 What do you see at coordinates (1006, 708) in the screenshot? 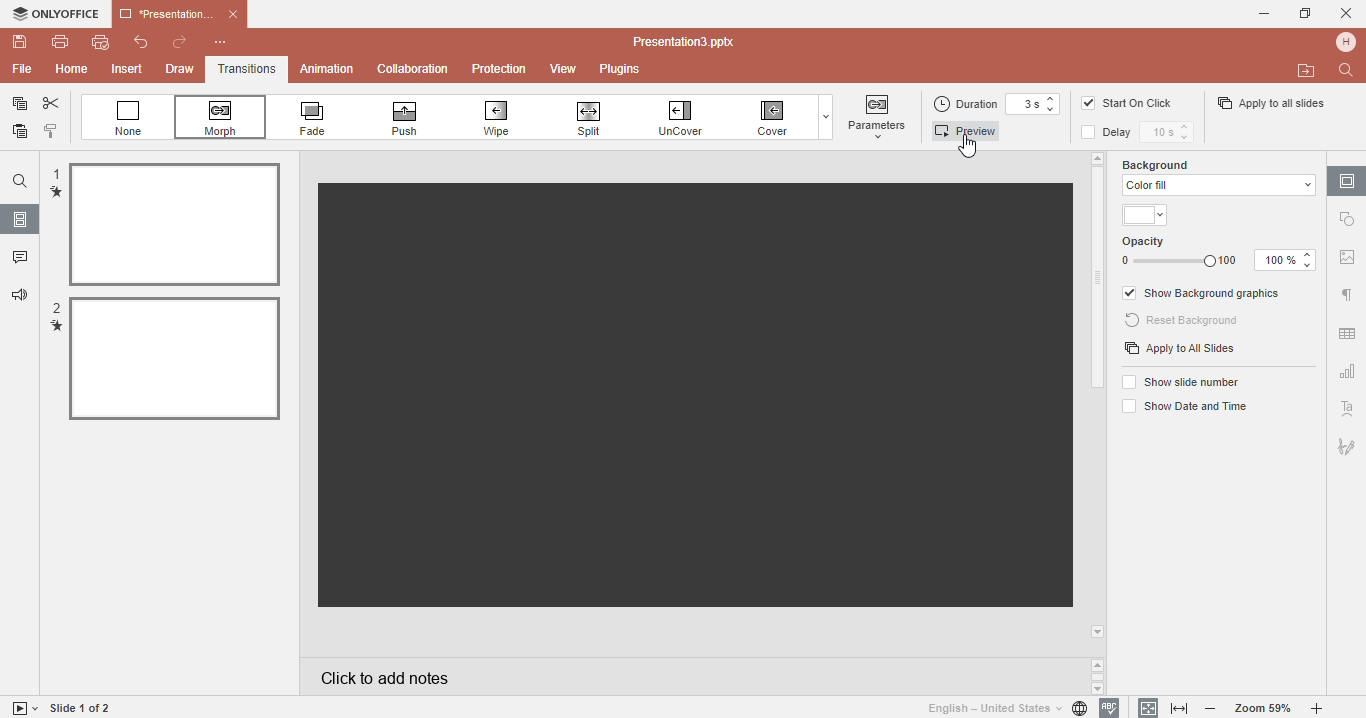
I see `Set document language` at bounding box center [1006, 708].